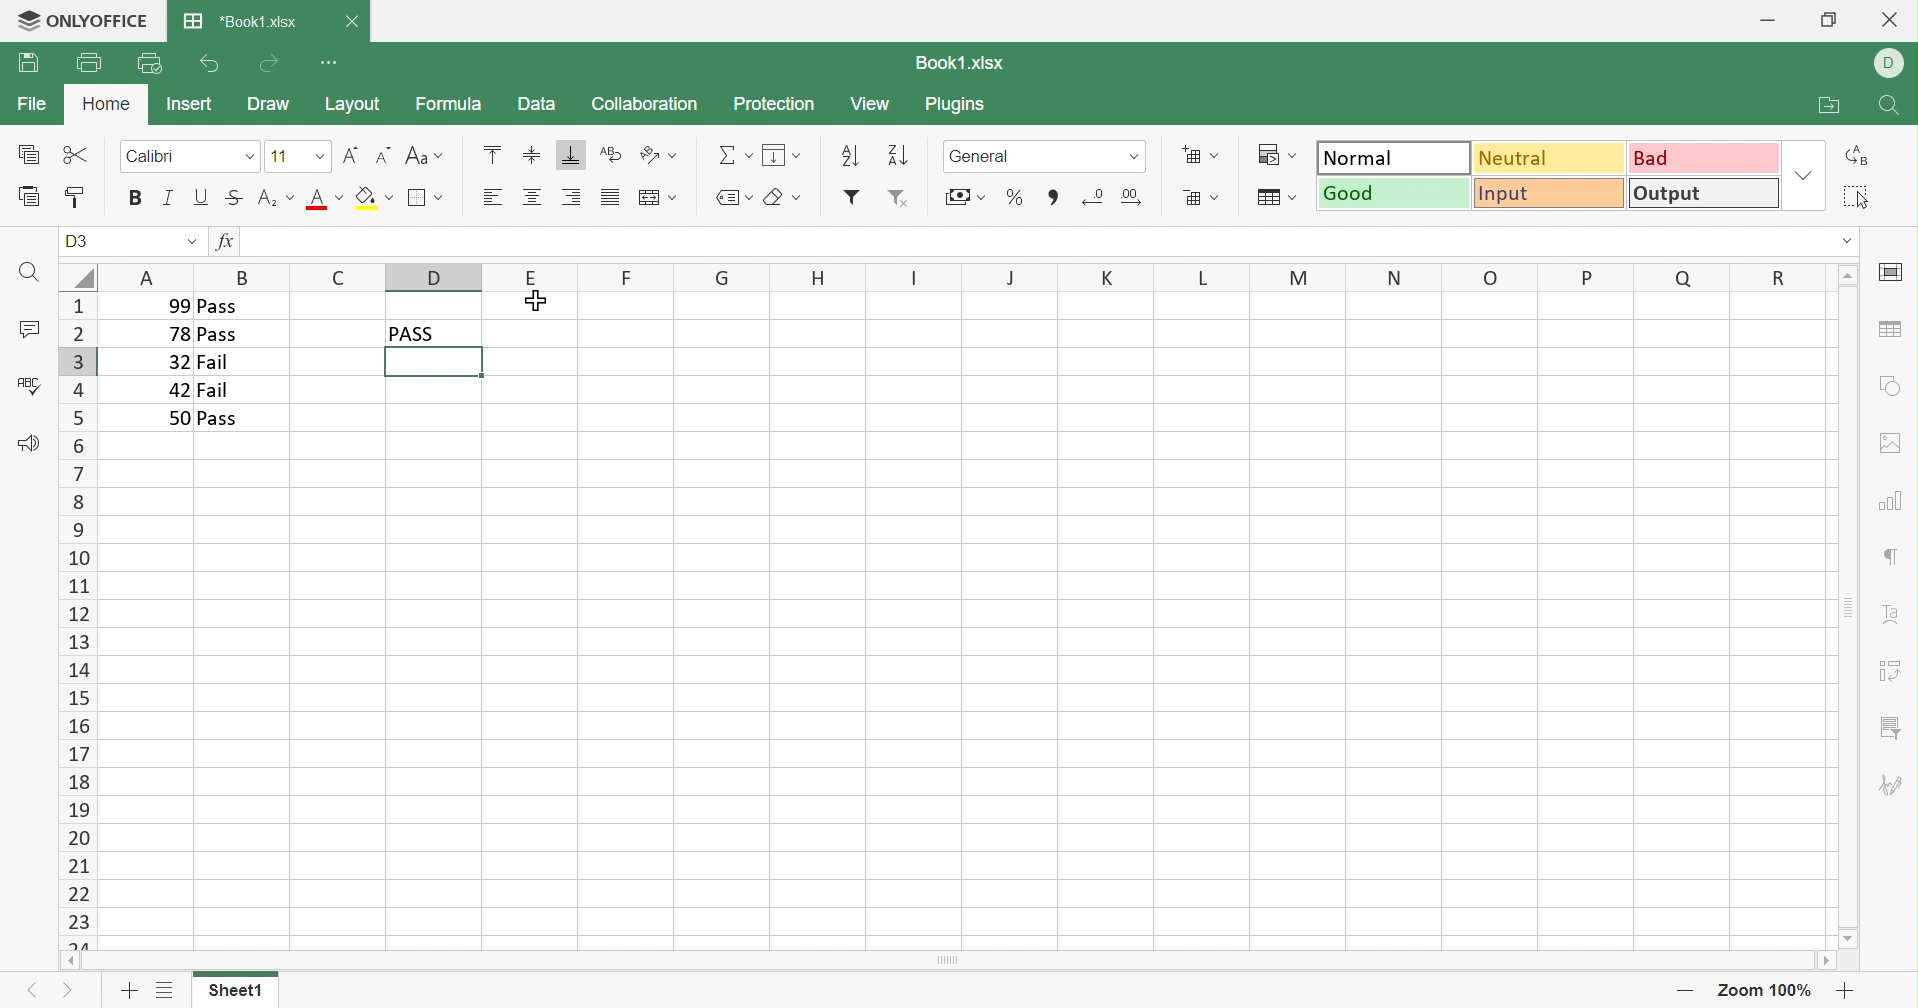 This screenshot has height=1008, width=1918. What do you see at coordinates (30, 197) in the screenshot?
I see `Paste` at bounding box center [30, 197].